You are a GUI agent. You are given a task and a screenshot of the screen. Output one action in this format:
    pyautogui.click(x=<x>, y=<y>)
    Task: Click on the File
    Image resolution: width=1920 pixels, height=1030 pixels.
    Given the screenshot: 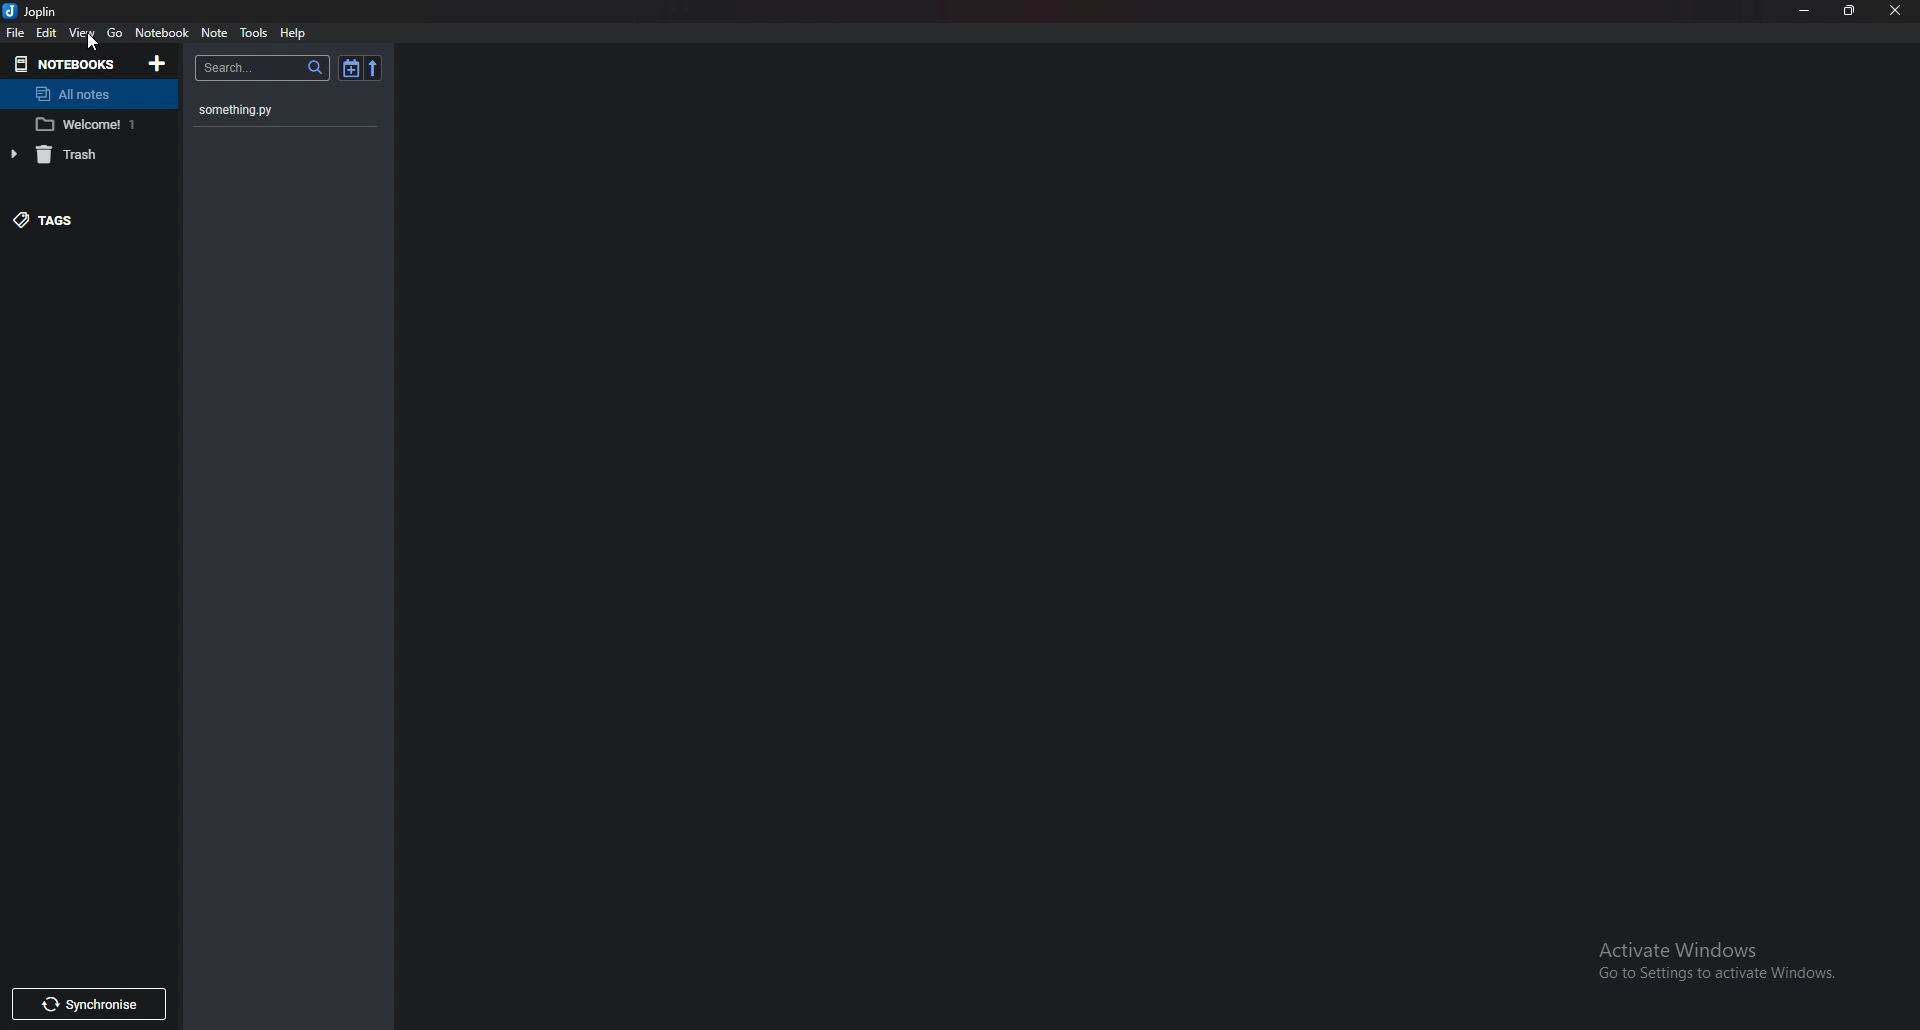 What is the action you would take?
    pyautogui.click(x=15, y=31)
    